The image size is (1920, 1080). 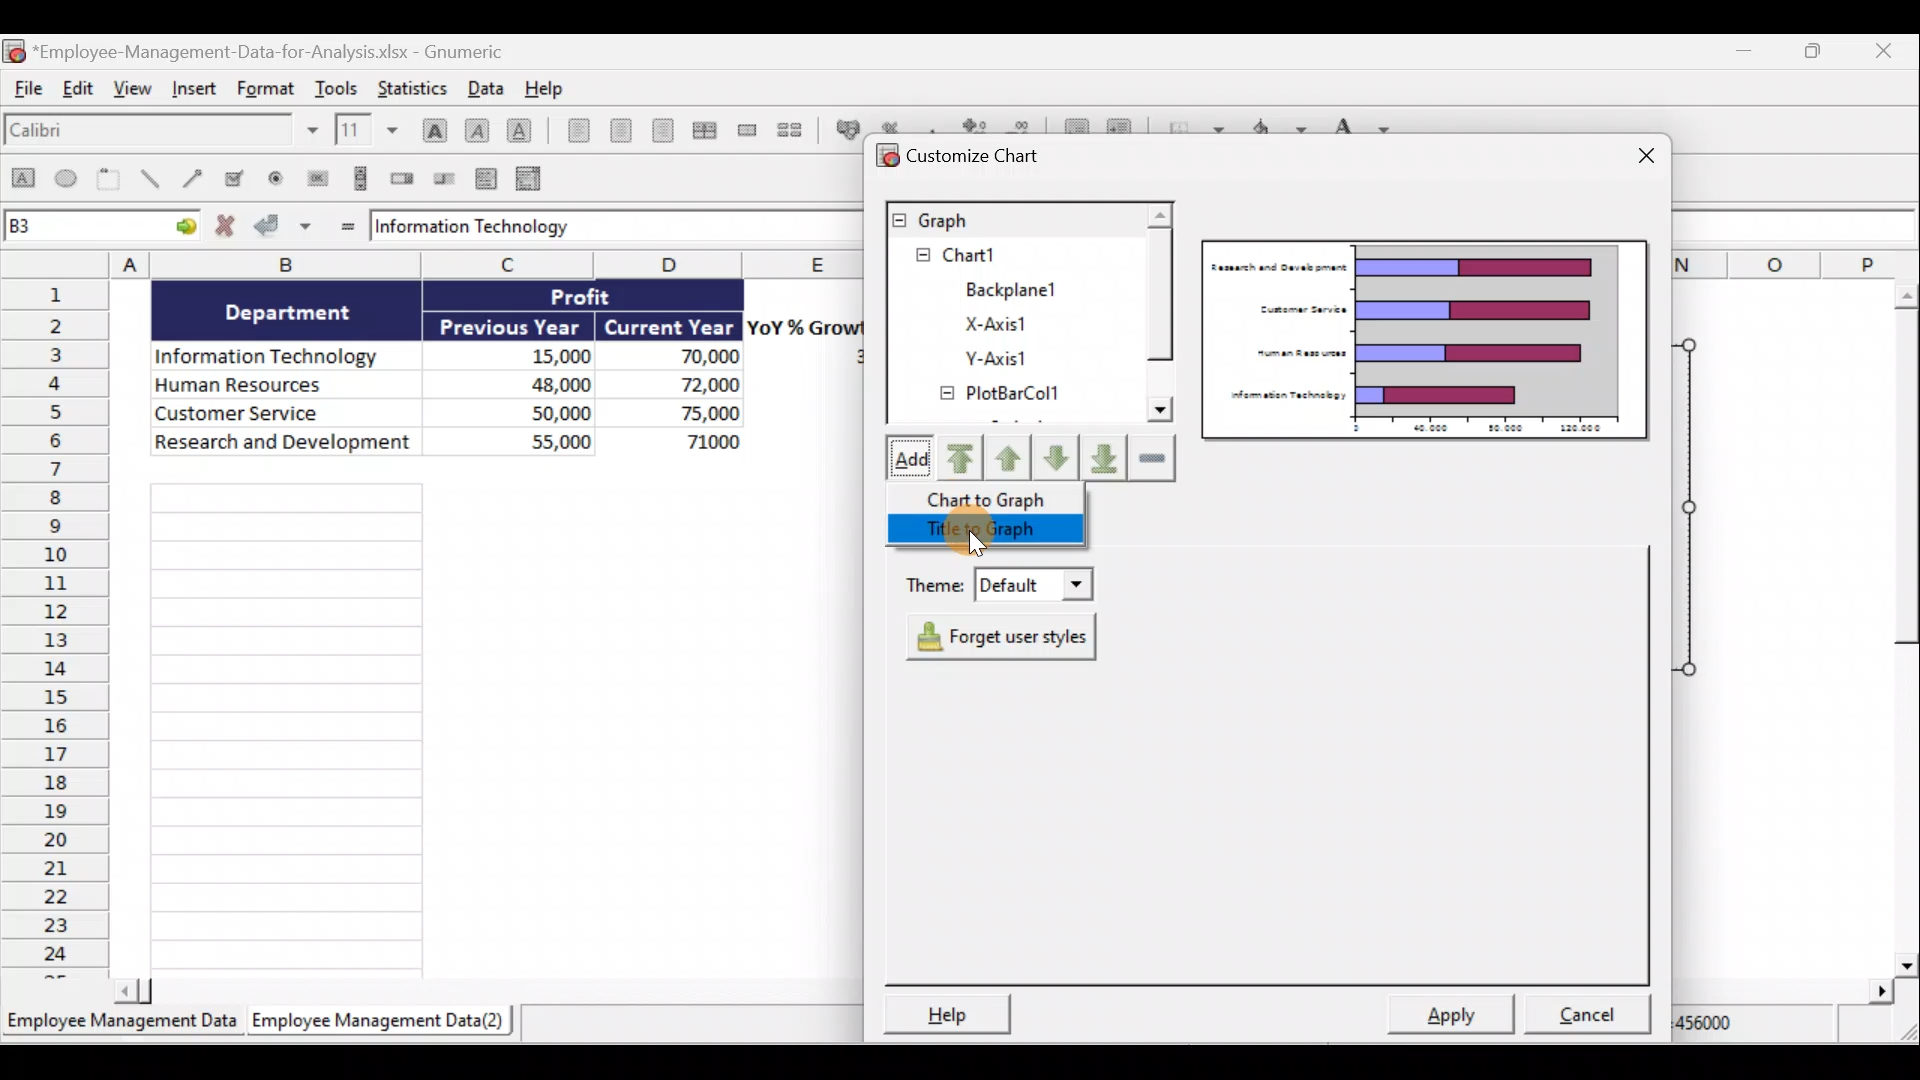 I want to click on Y-axis1, so click(x=992, y=358).